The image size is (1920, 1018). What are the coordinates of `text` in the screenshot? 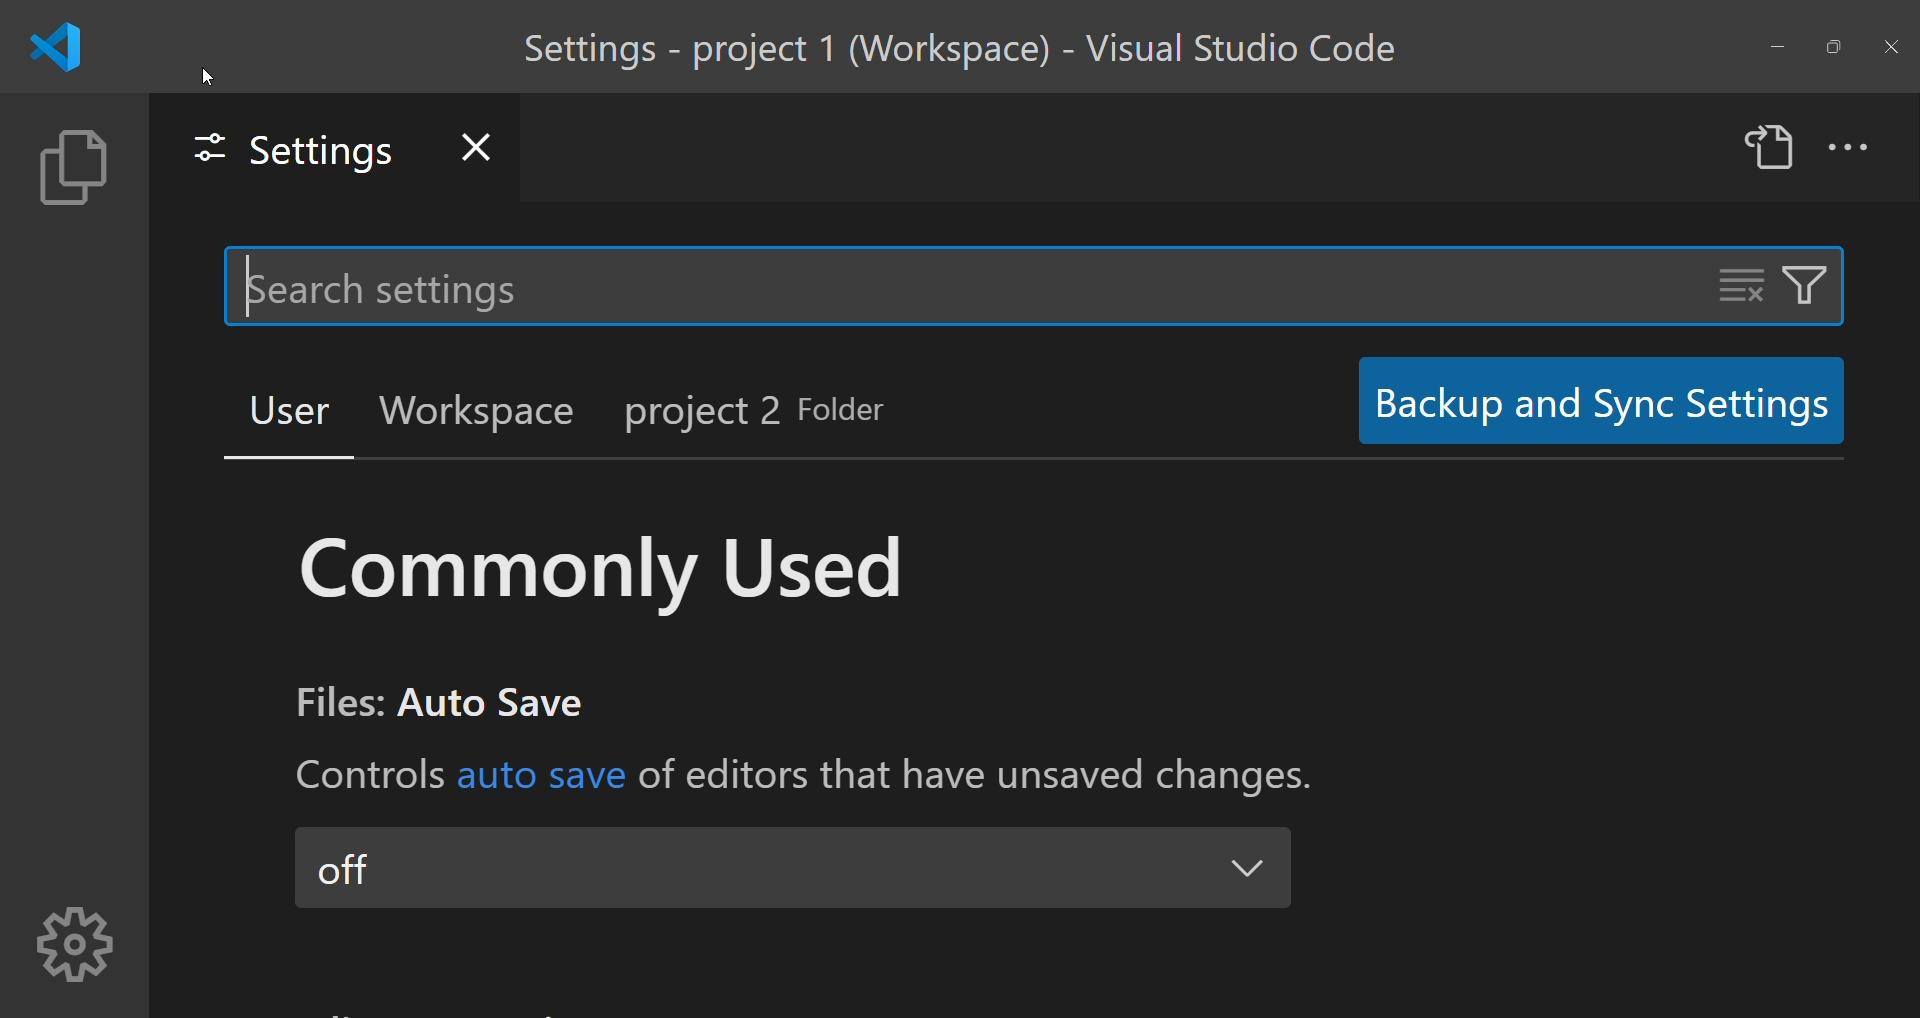 It's located at (827, 740).